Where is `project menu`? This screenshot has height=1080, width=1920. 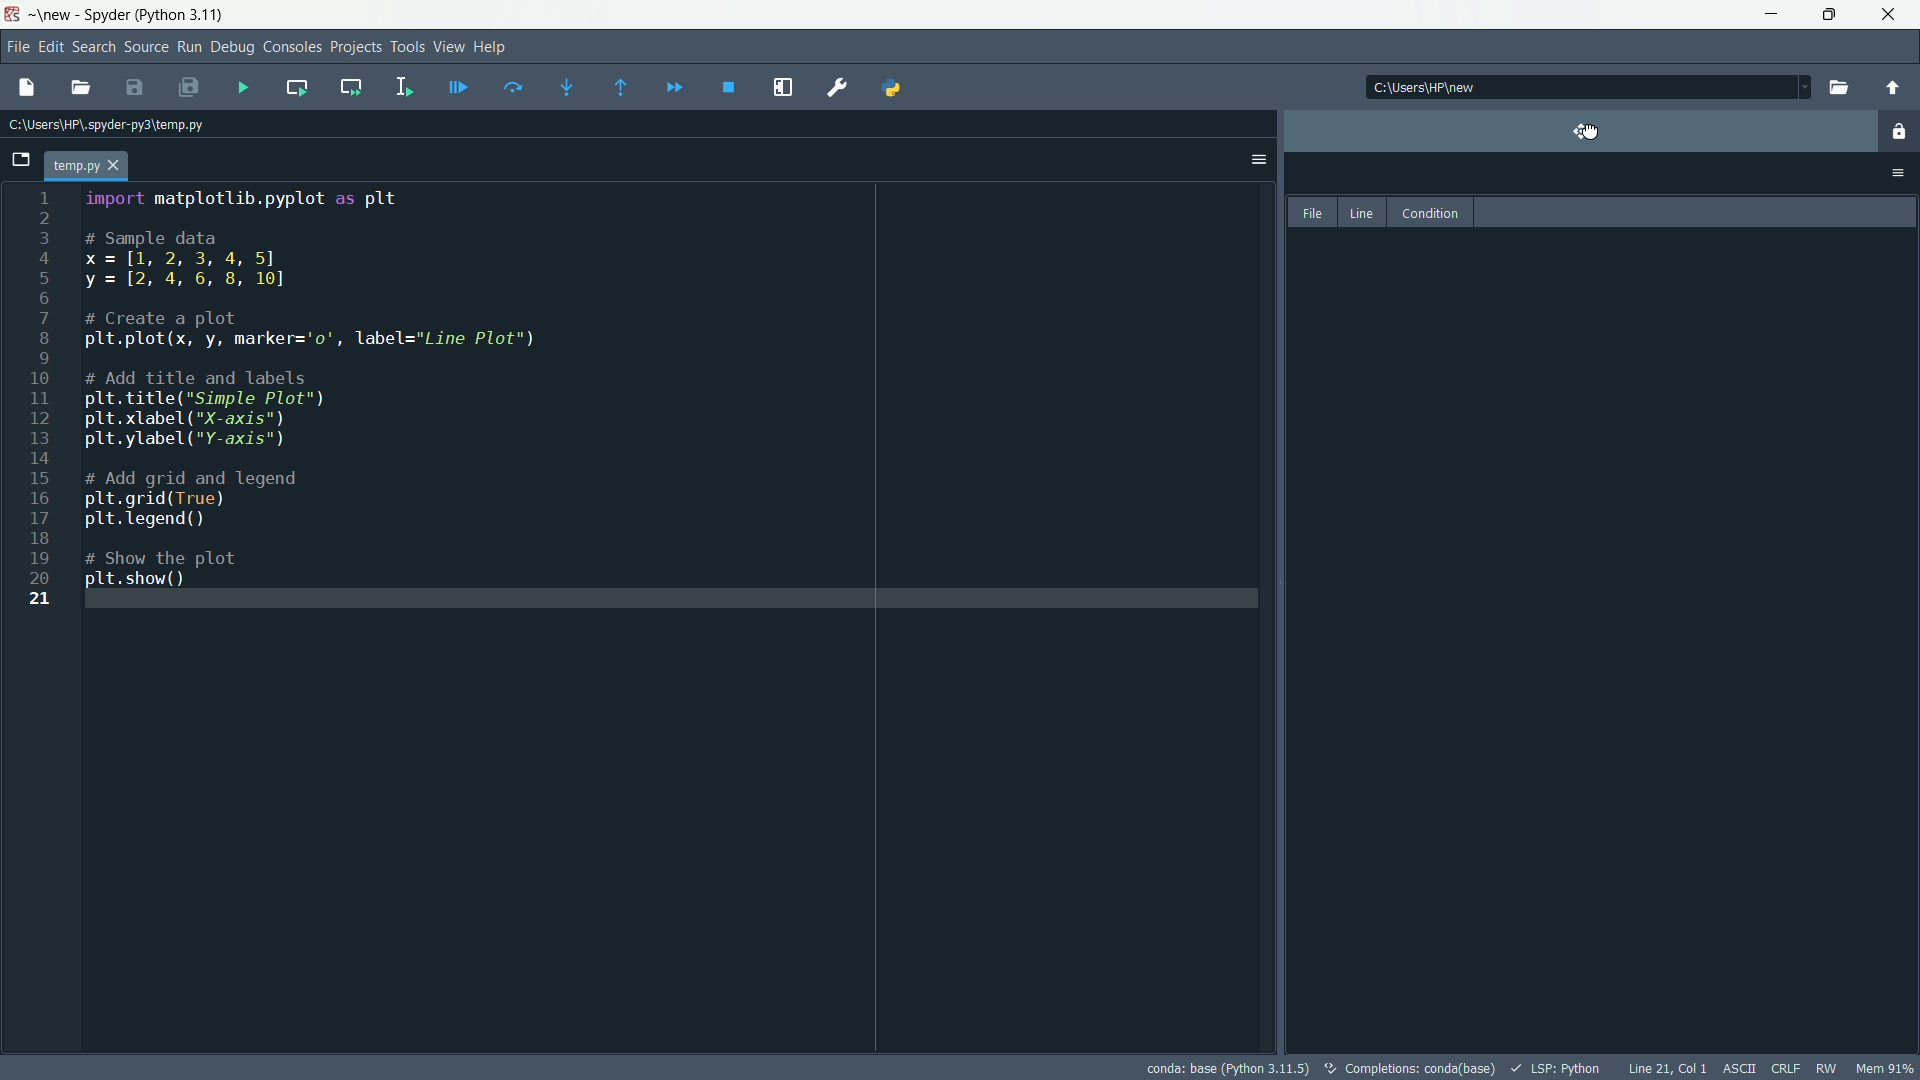 project menu is located at coordinates (354, 44).